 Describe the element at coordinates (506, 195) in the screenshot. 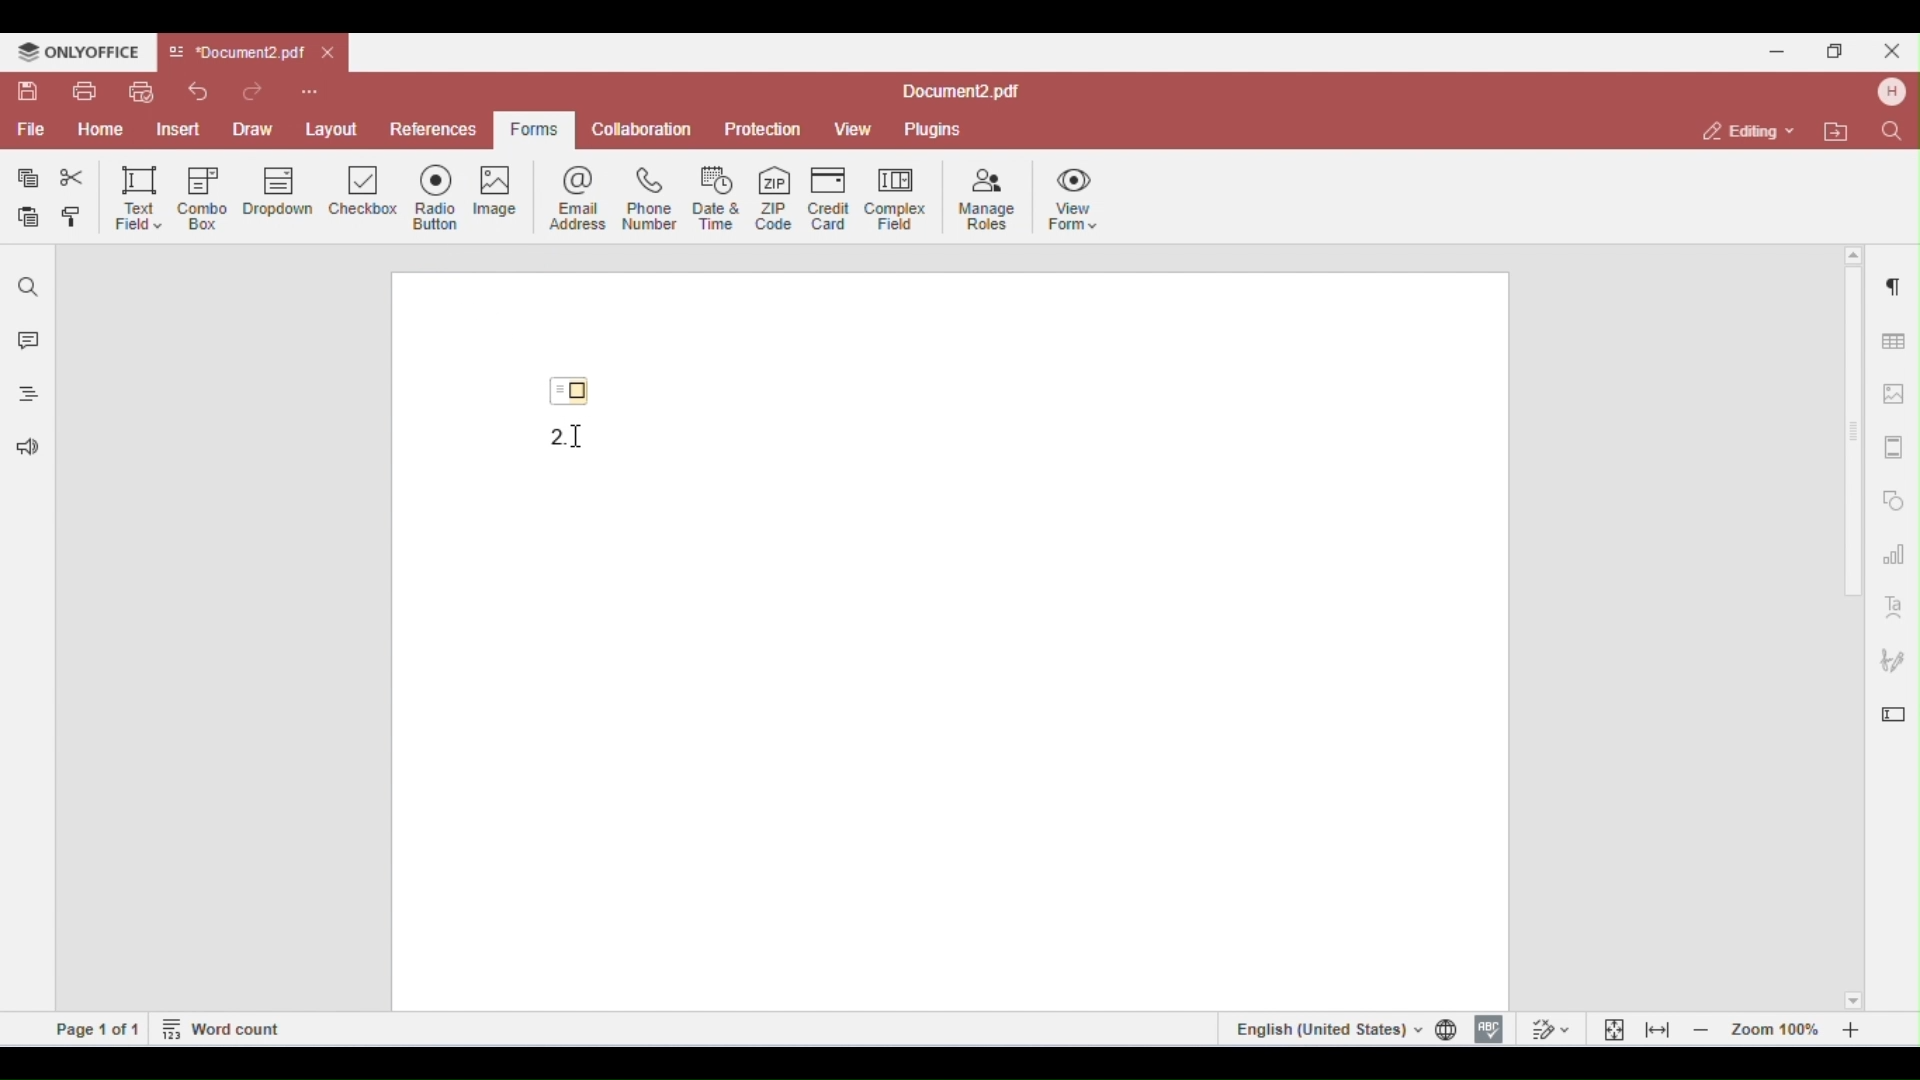

I see `image` at that location.